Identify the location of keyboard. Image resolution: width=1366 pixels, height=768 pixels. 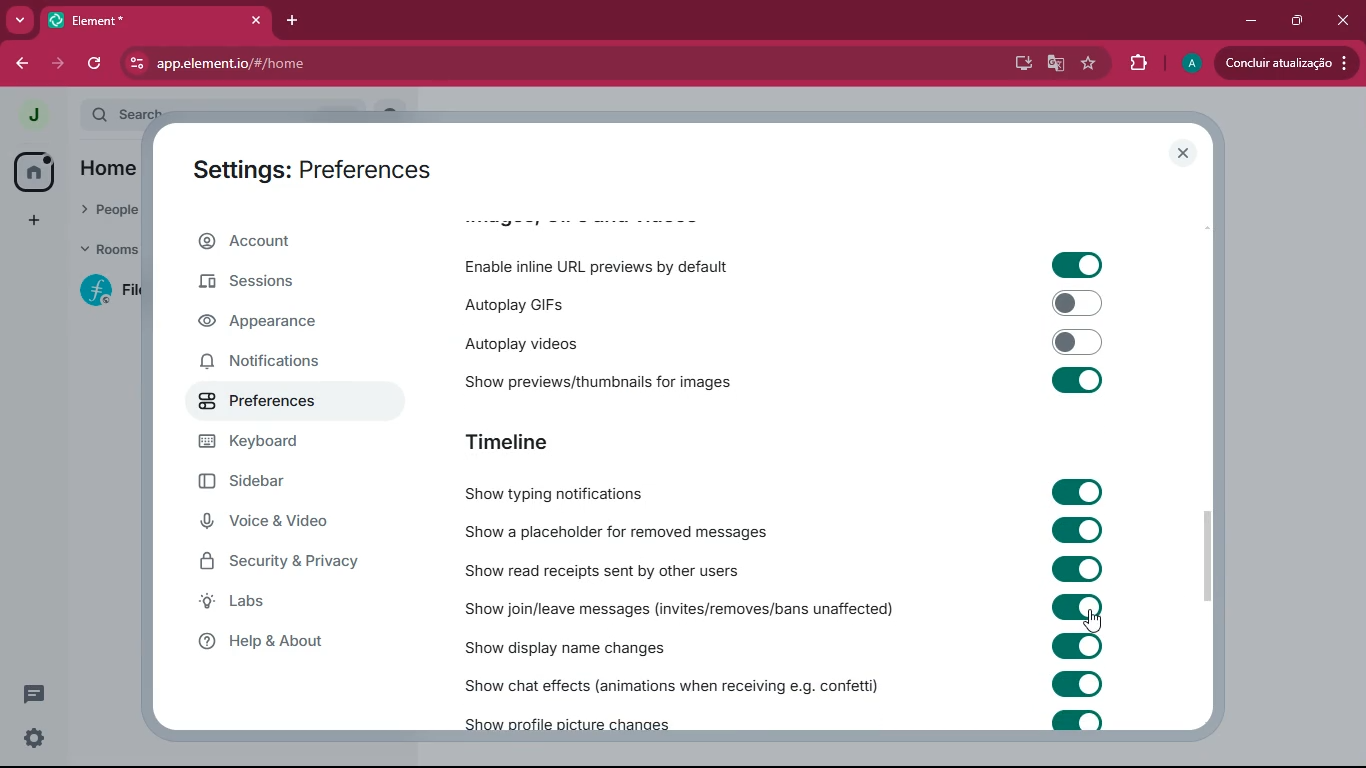
(282, 442).